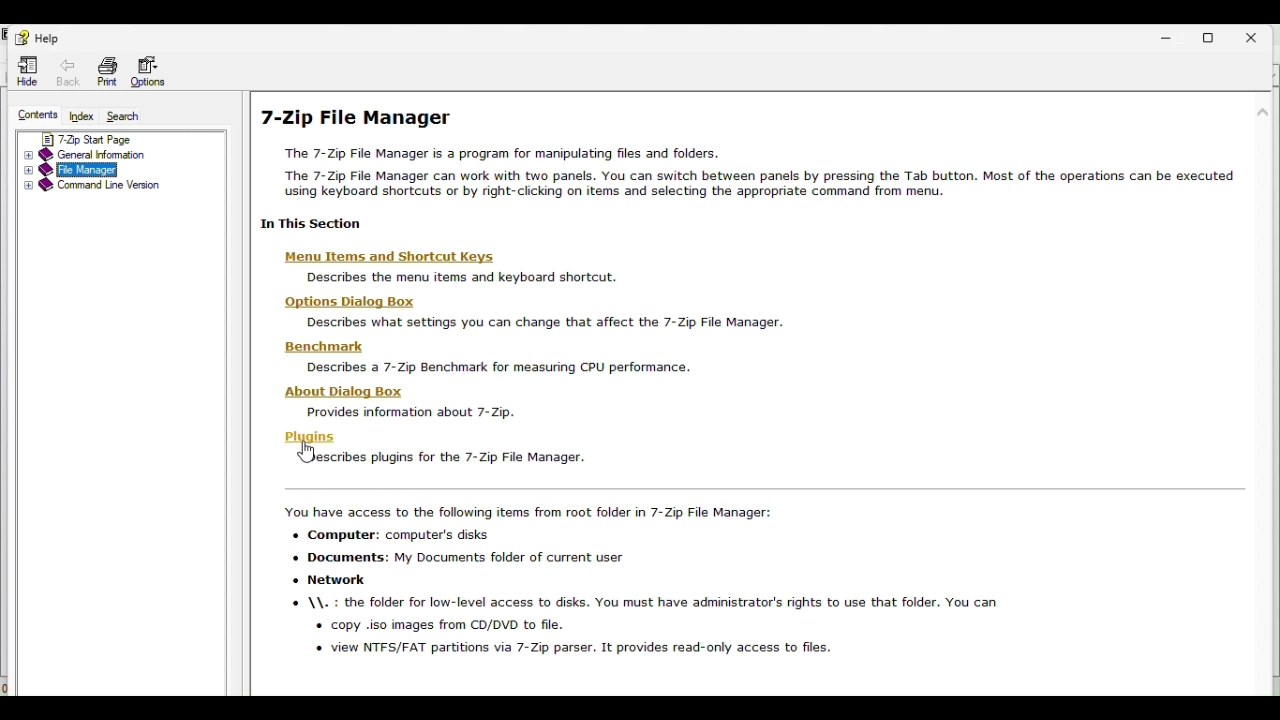 This screenshot has width=1280, height=720. I want to click on ‘Menu Items and Shortcut Keys, so click(394, 259).